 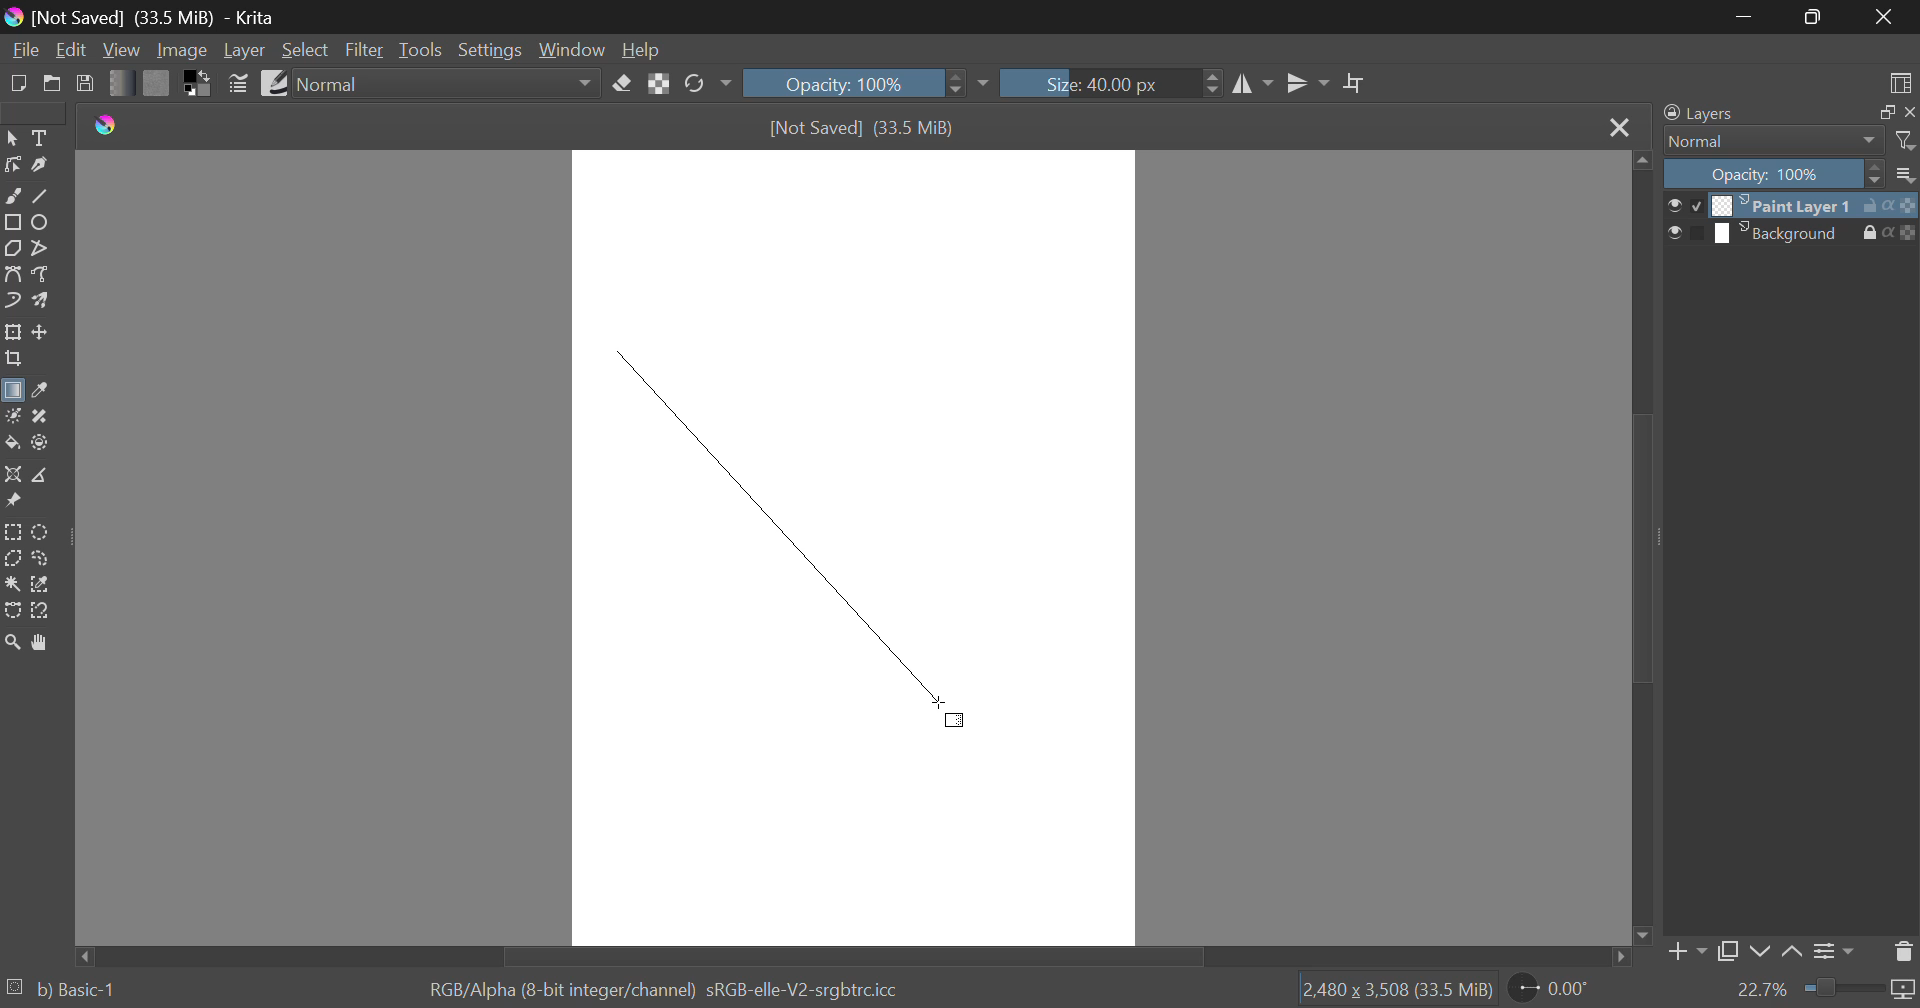 What do you see at coordinates (157, 83) in the screenshot?
I see `Pattern` at bounding box center [157, 83].